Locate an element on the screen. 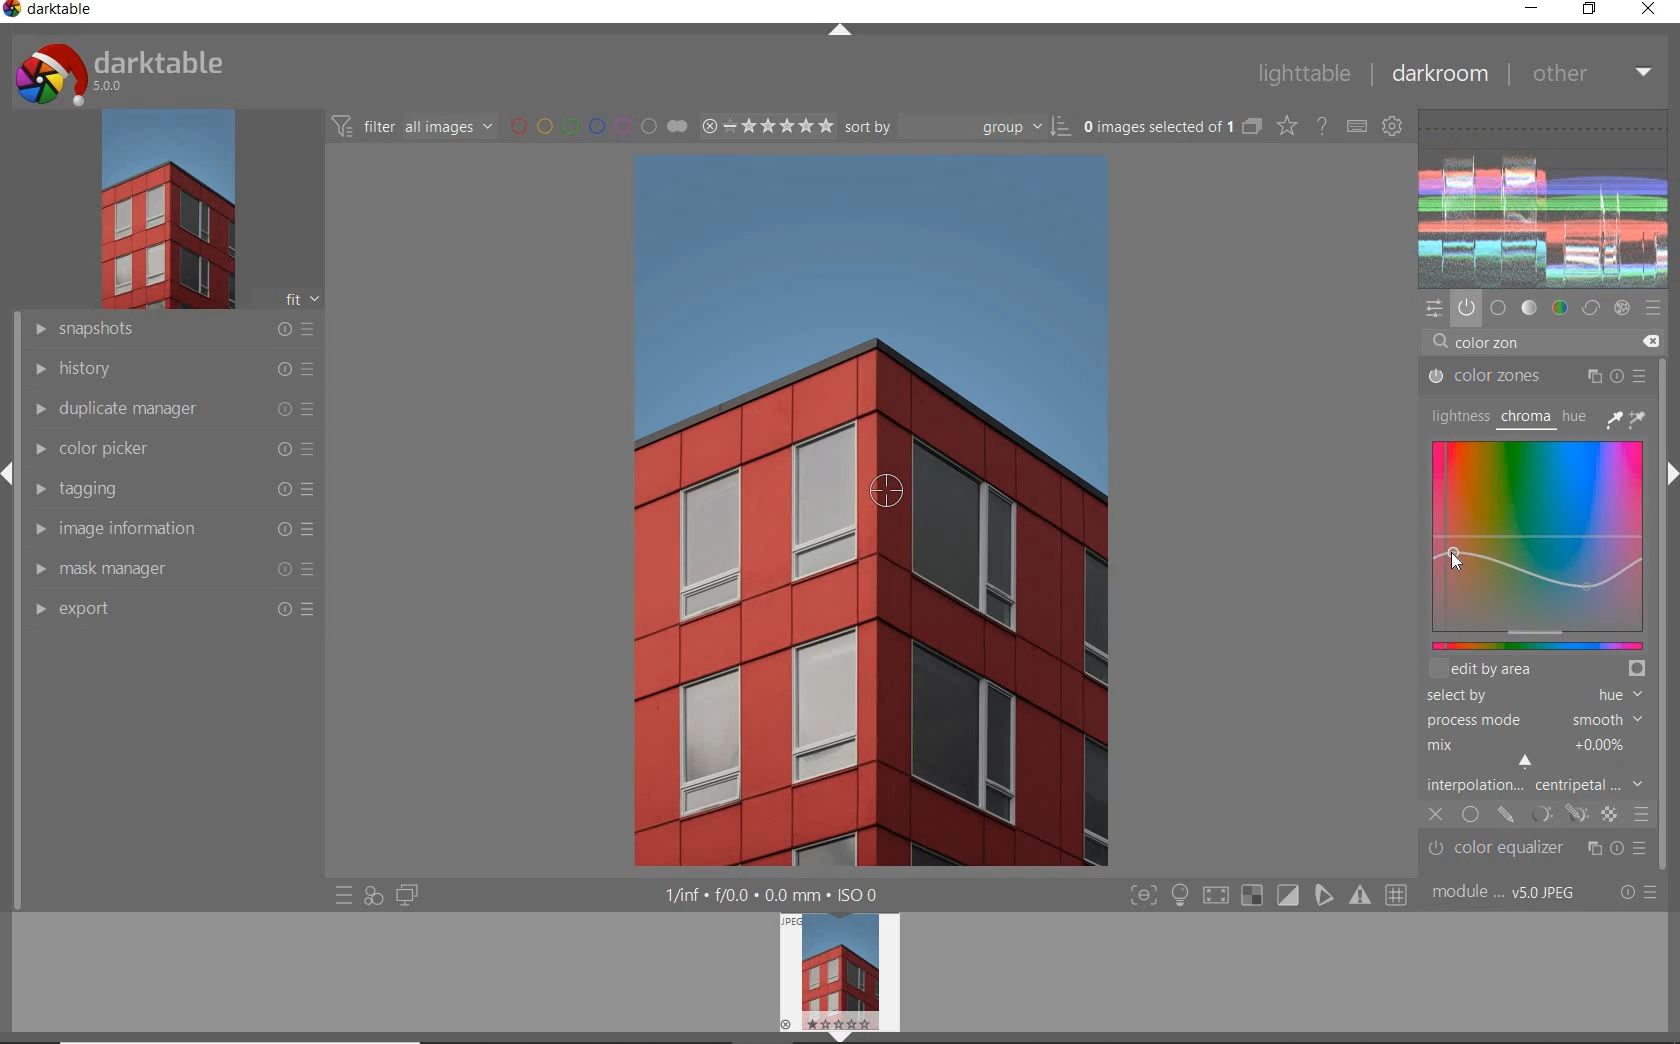 The width and height of the screenshot is (1680, 1044). change type of overlays is located at coordinates (1289, 127).